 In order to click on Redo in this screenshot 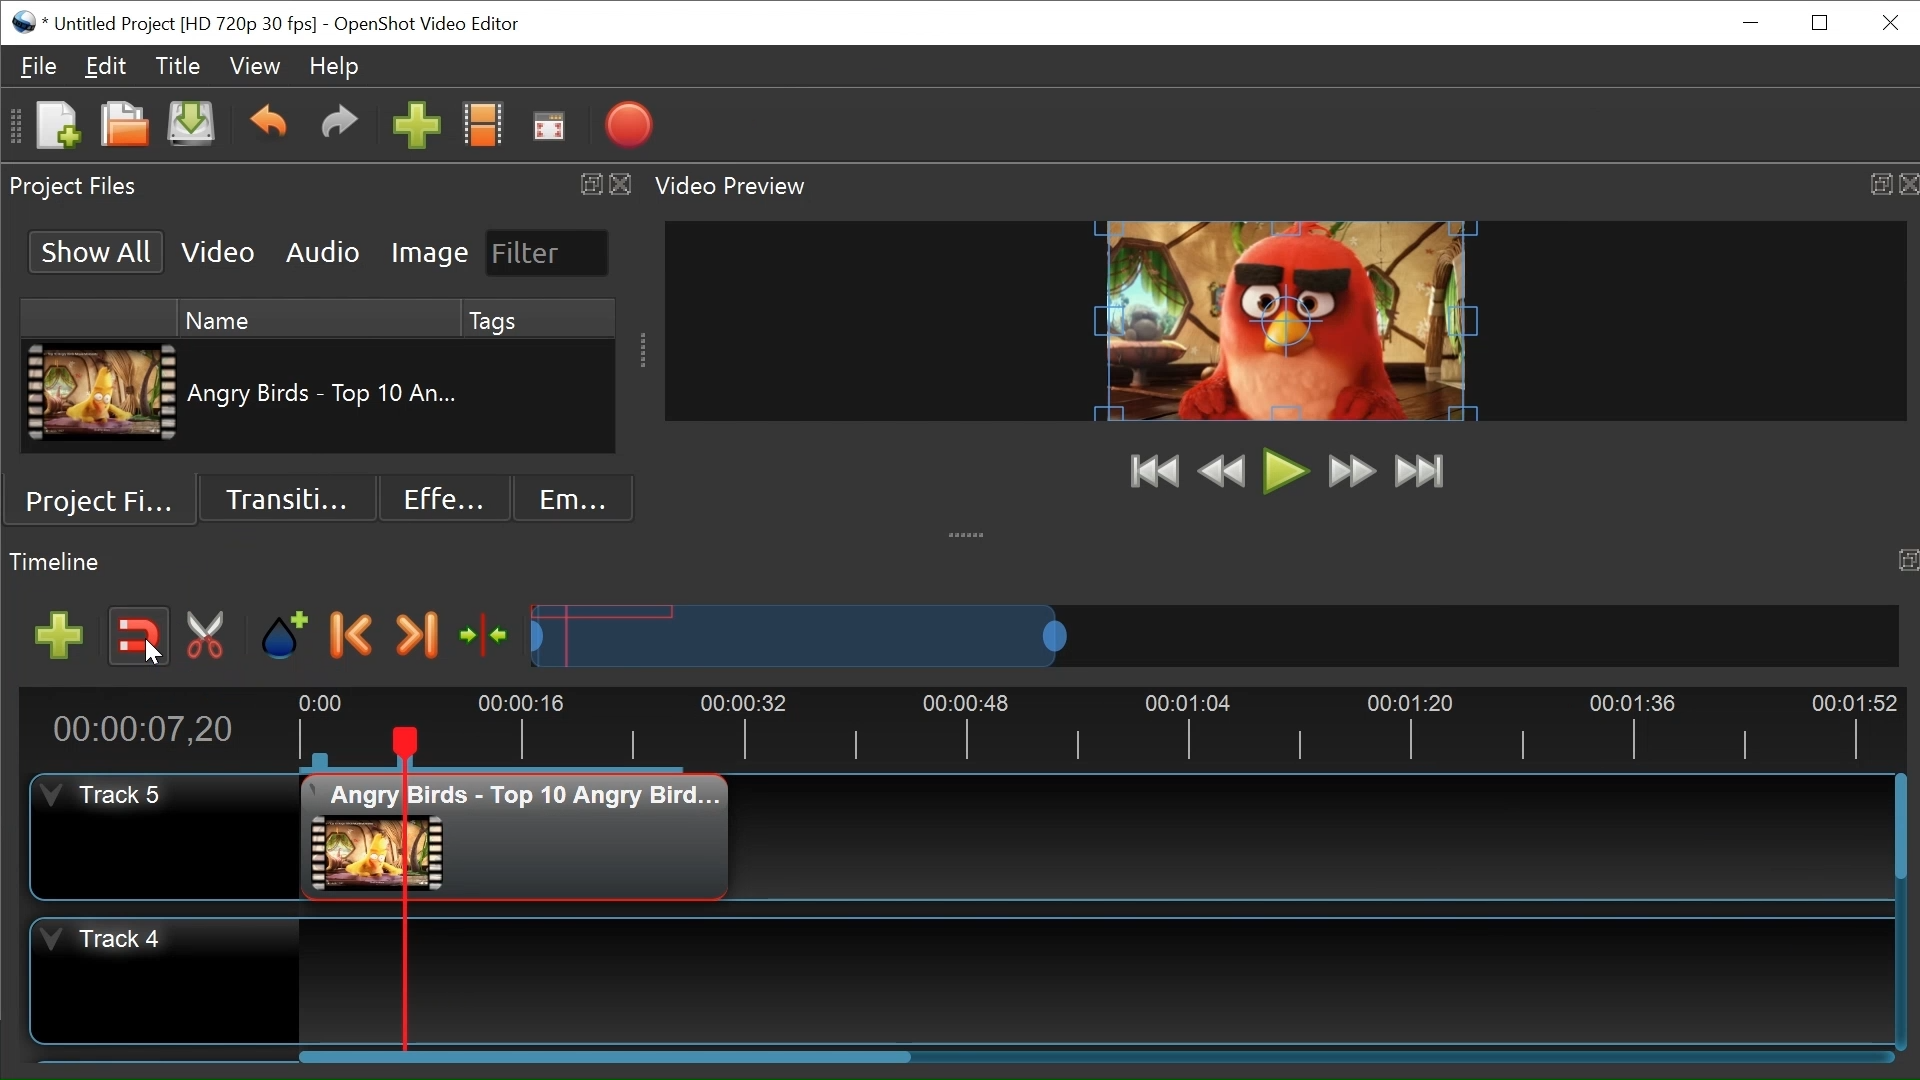, I will do `click(334, 126)`.